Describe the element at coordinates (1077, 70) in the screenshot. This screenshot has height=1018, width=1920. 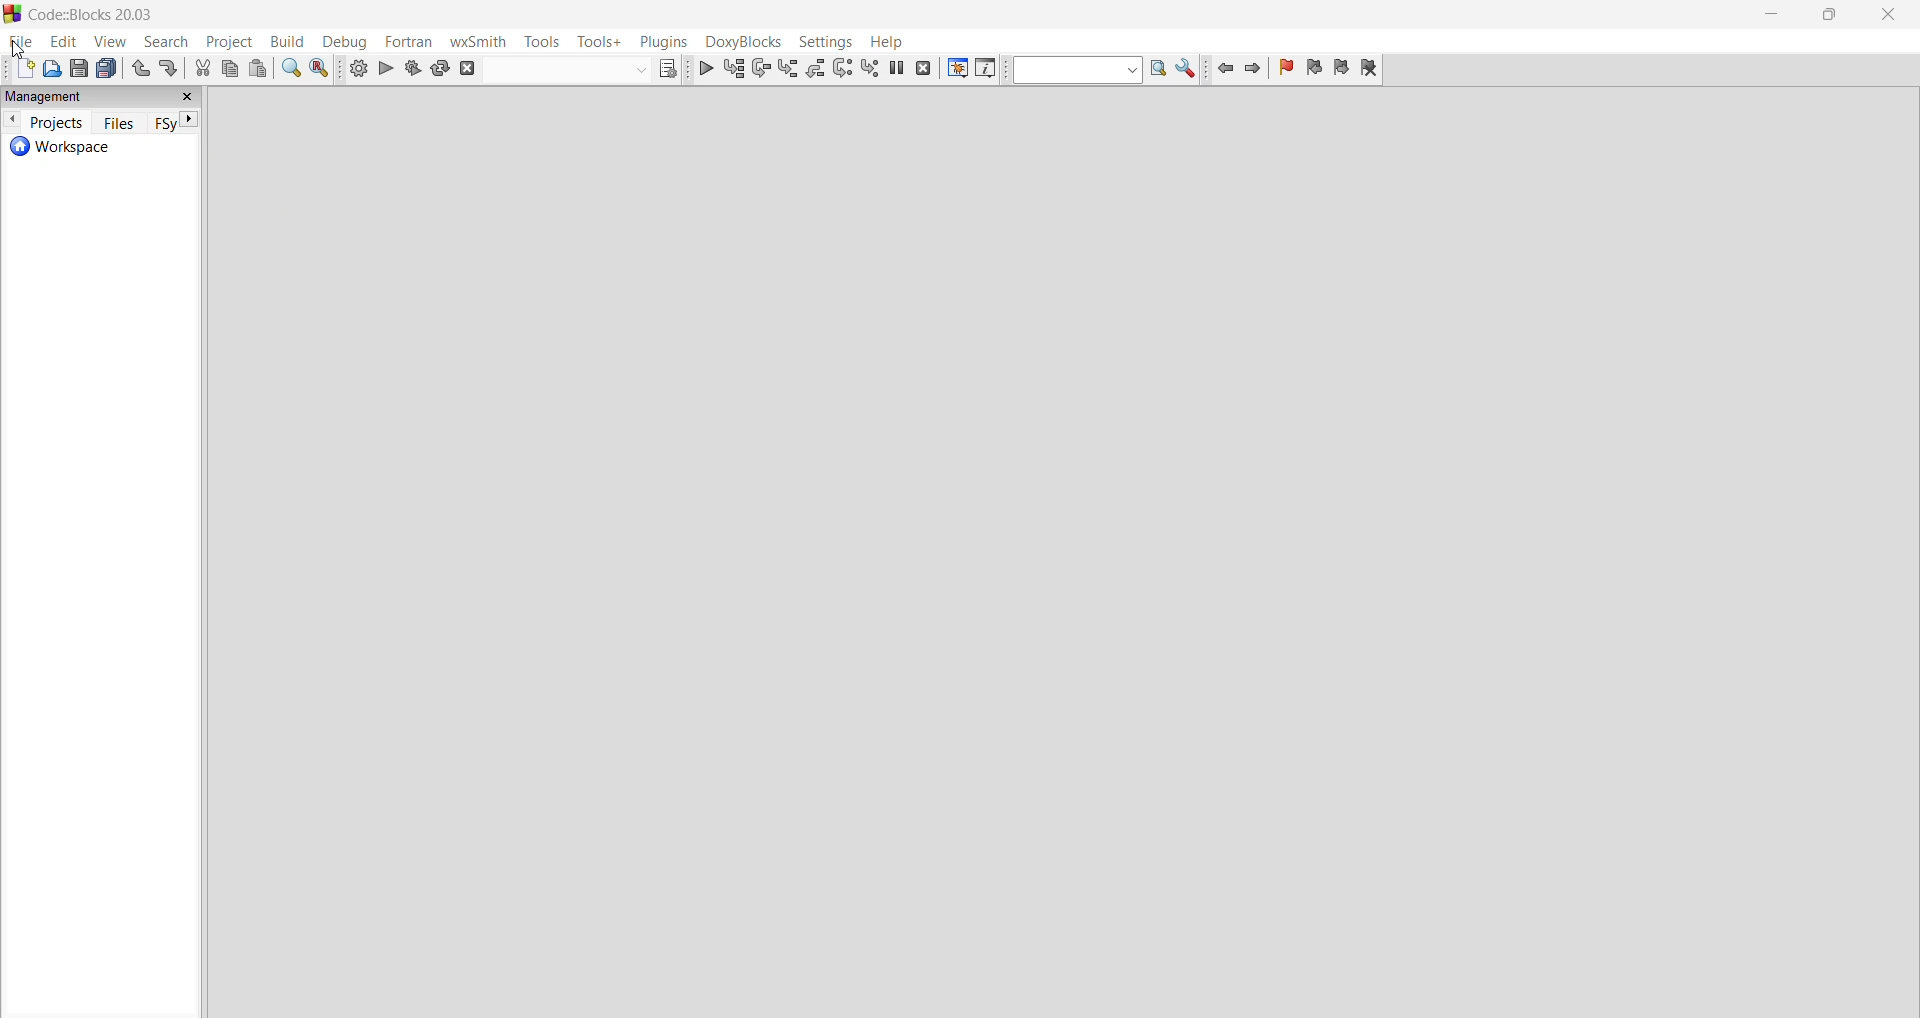
I see `text to search` at that location.